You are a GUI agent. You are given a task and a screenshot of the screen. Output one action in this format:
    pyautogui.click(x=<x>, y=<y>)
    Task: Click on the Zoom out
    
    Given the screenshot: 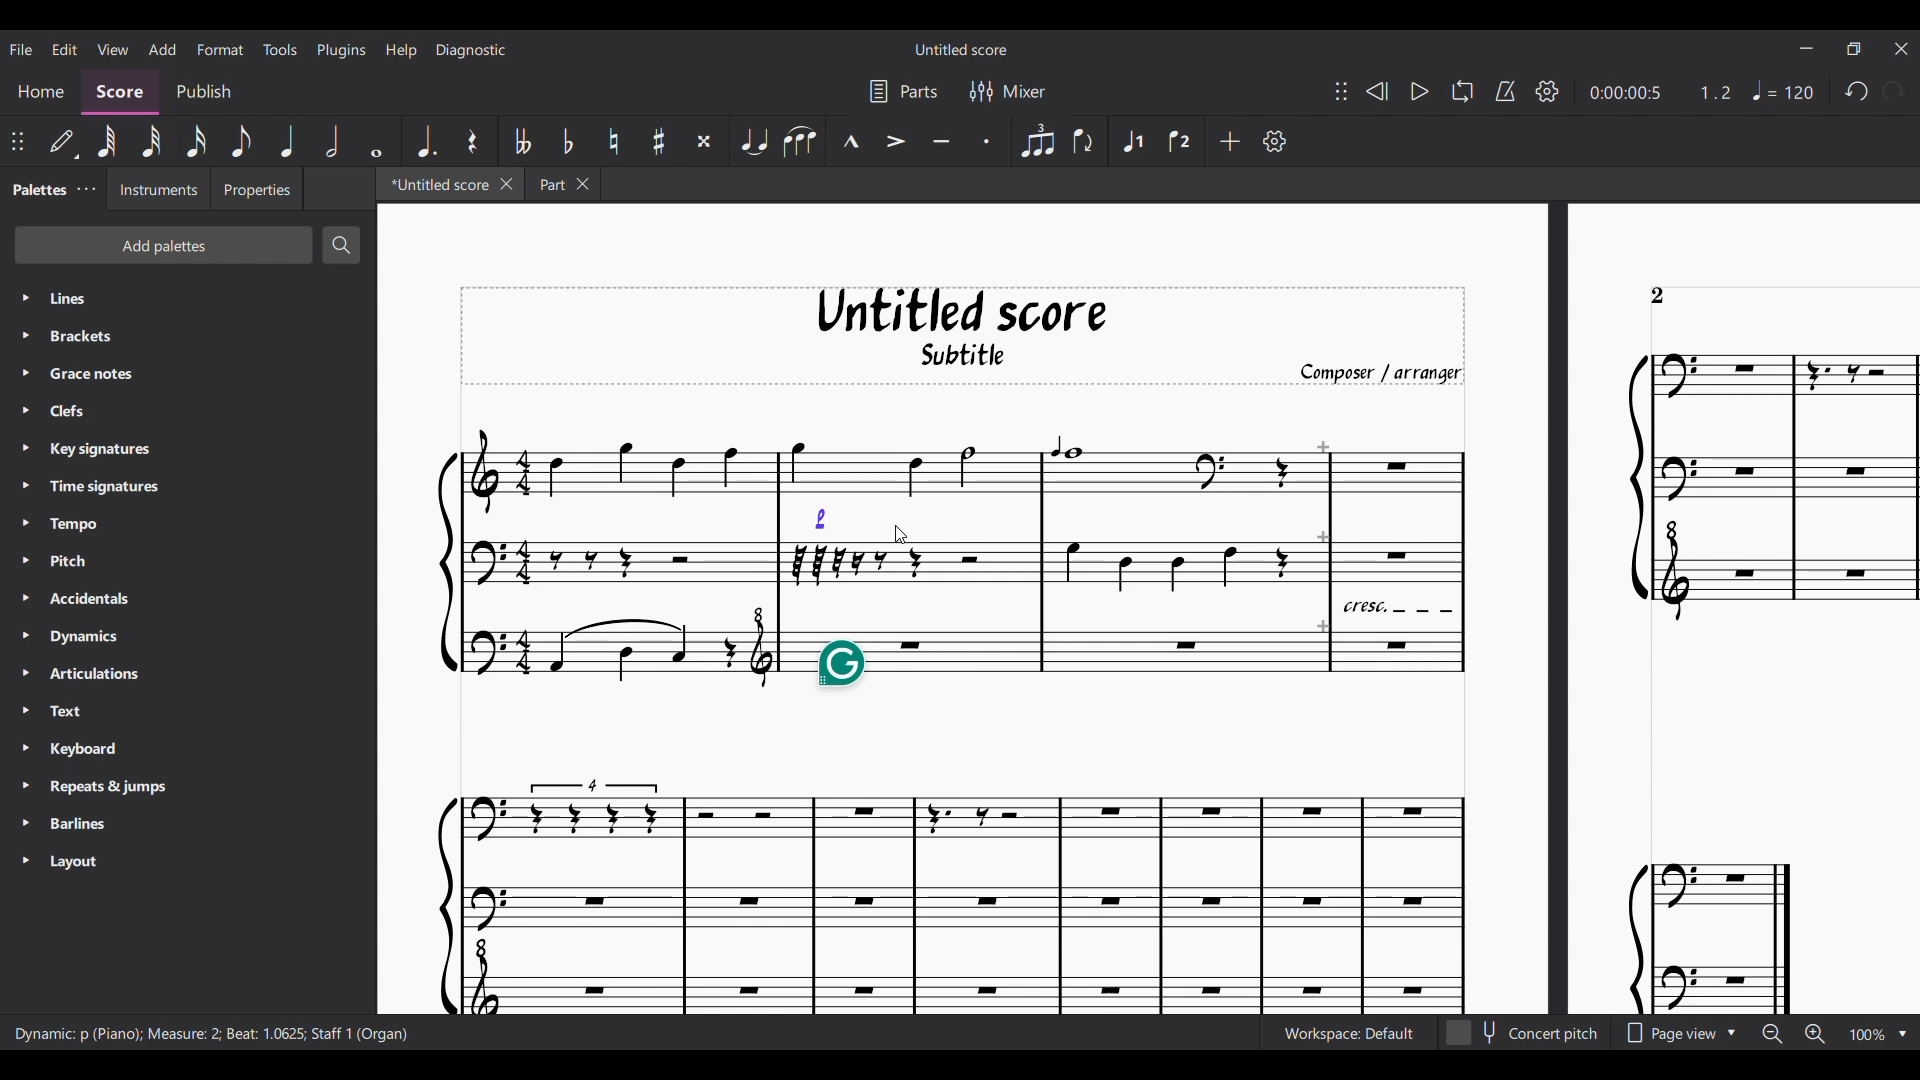 What is the action you would take?
    pyautogui.click(x=1773, y=1035)
    